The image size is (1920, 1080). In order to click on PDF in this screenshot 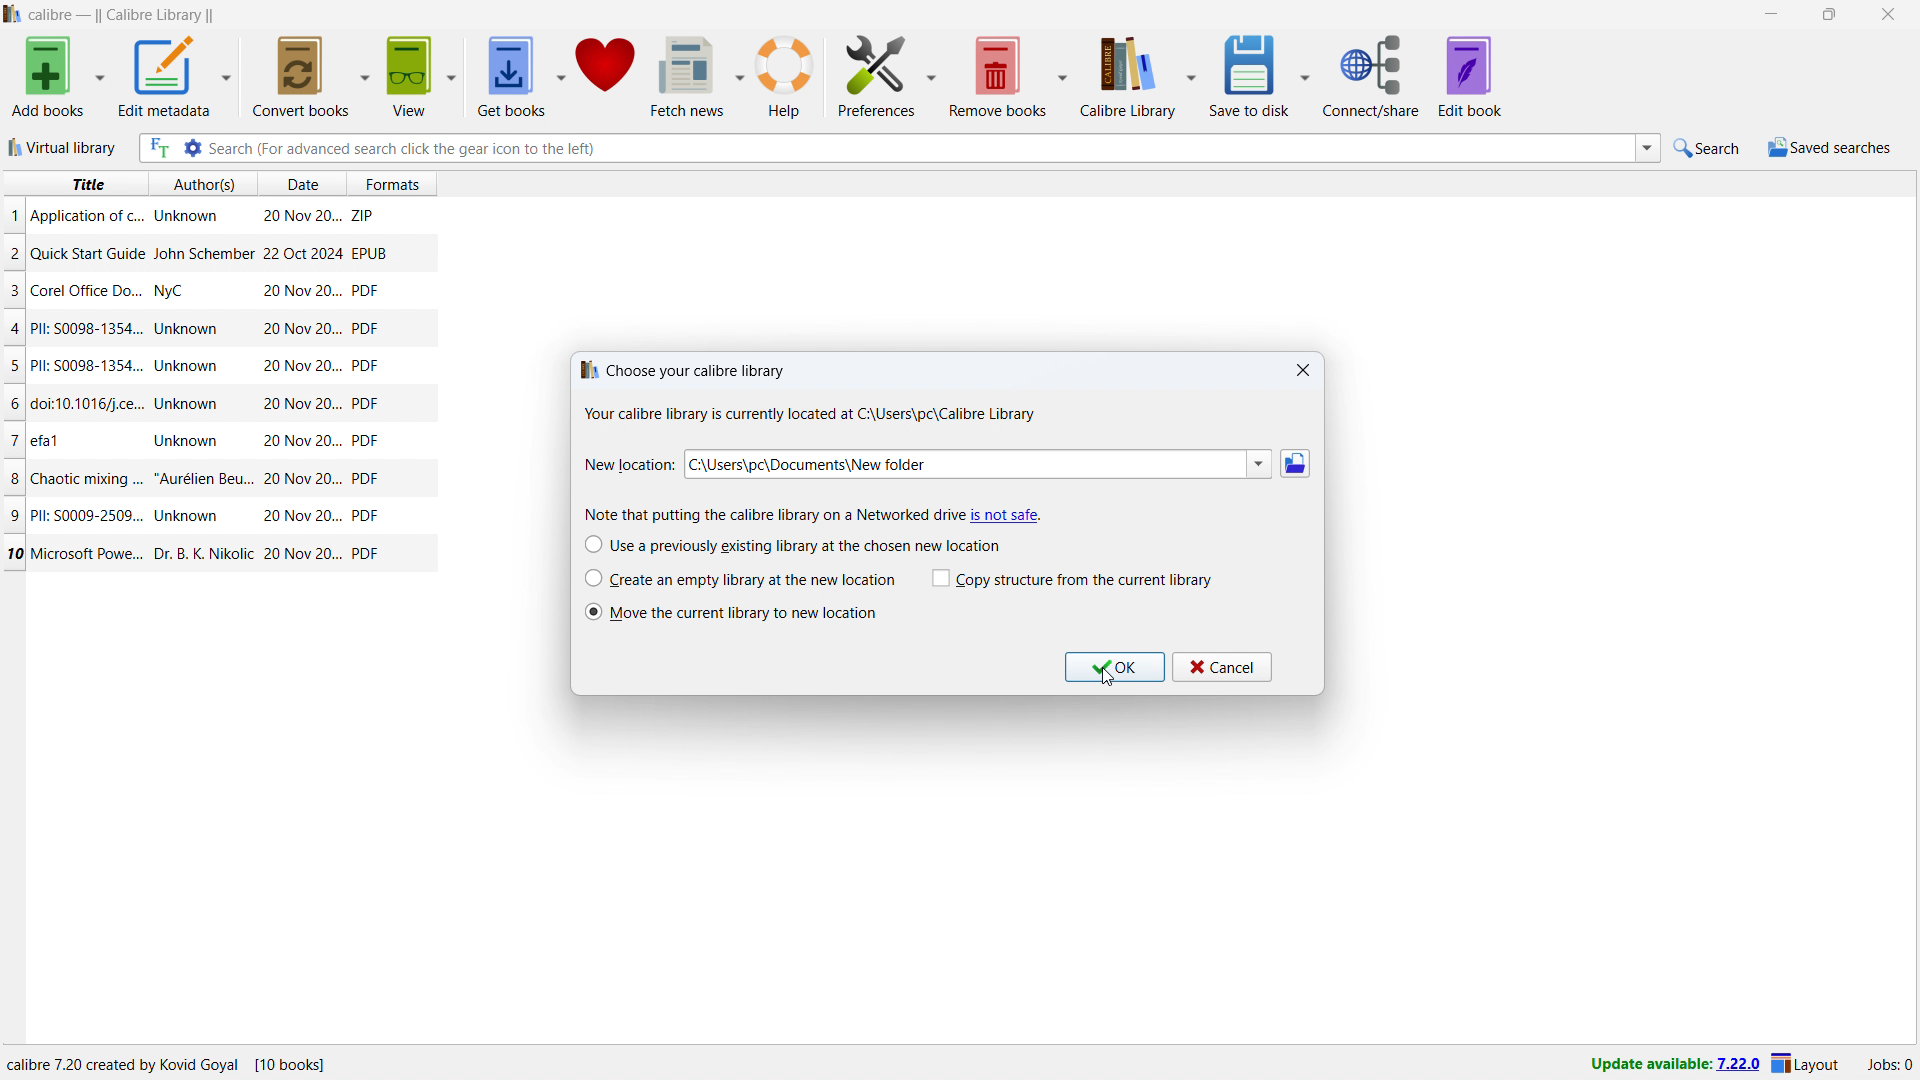, I will do `click(365, 290)`.